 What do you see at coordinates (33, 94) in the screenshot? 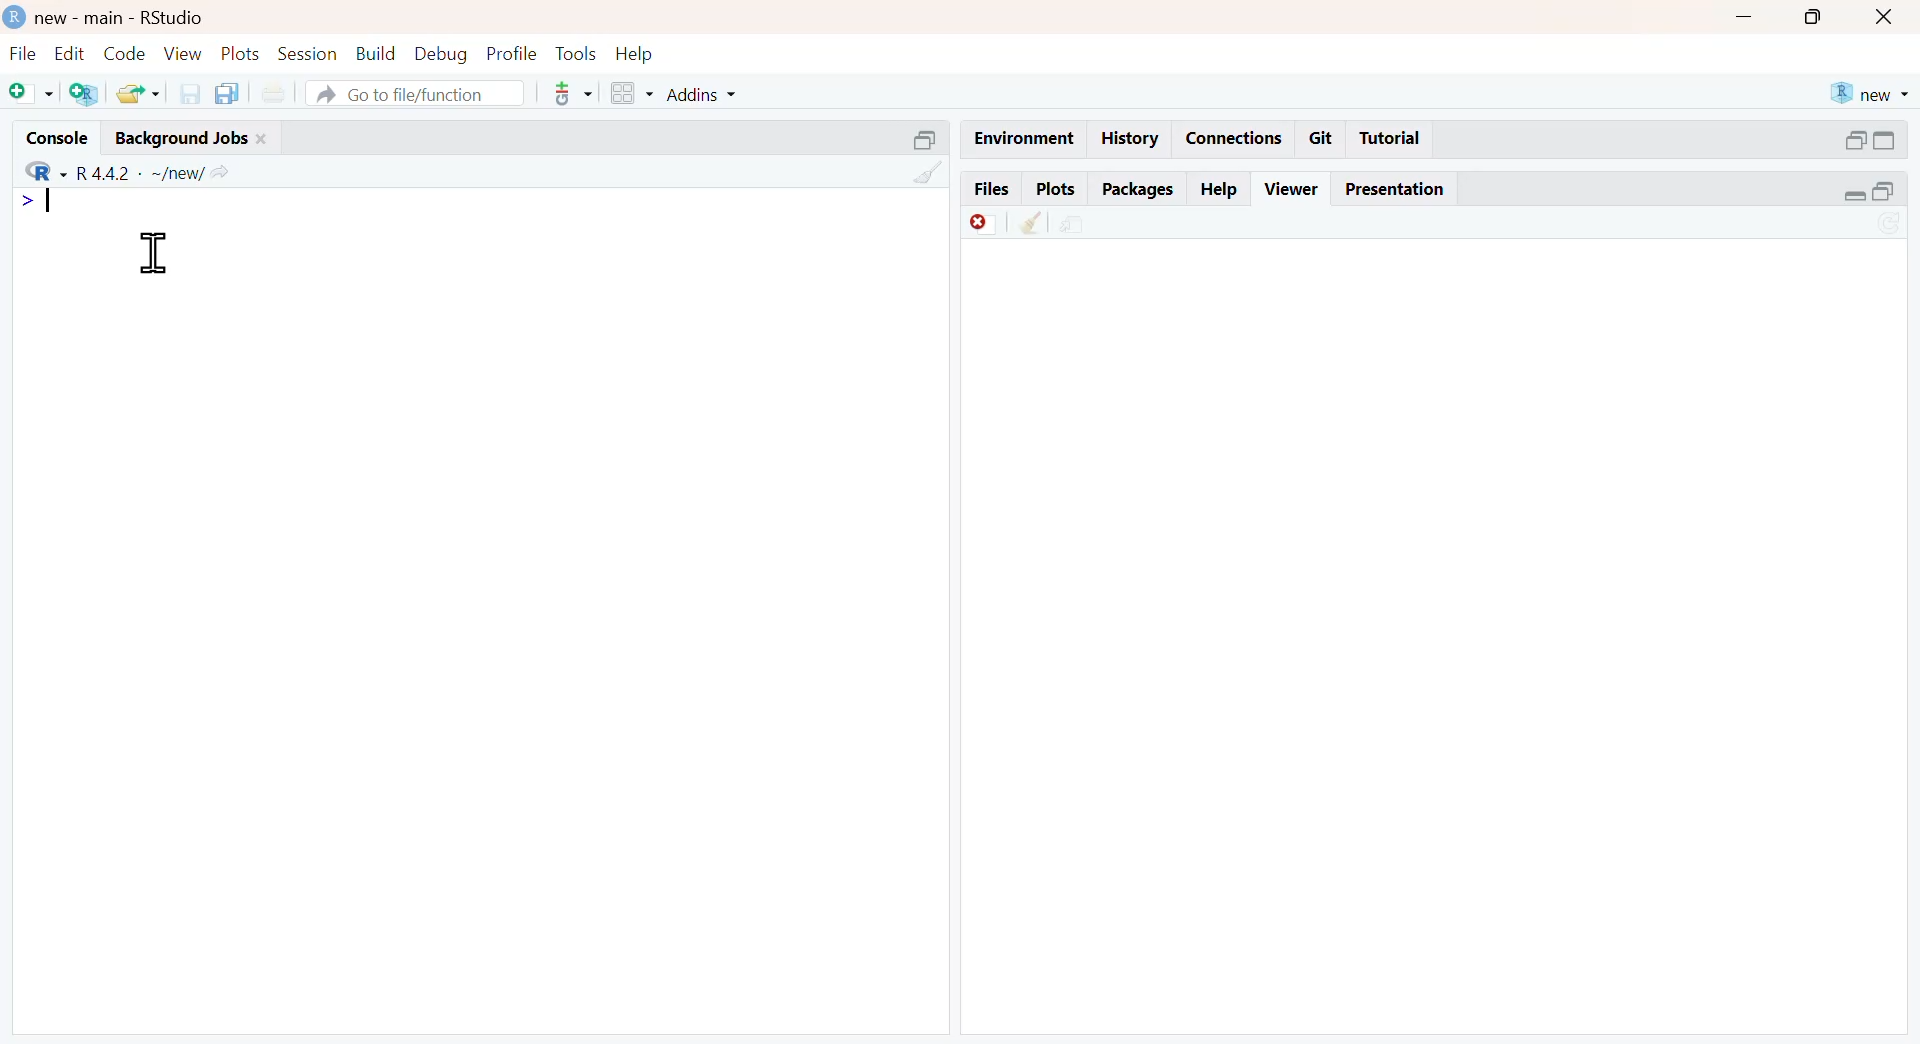
I see `Add file as` at bounding box center [33, 94].